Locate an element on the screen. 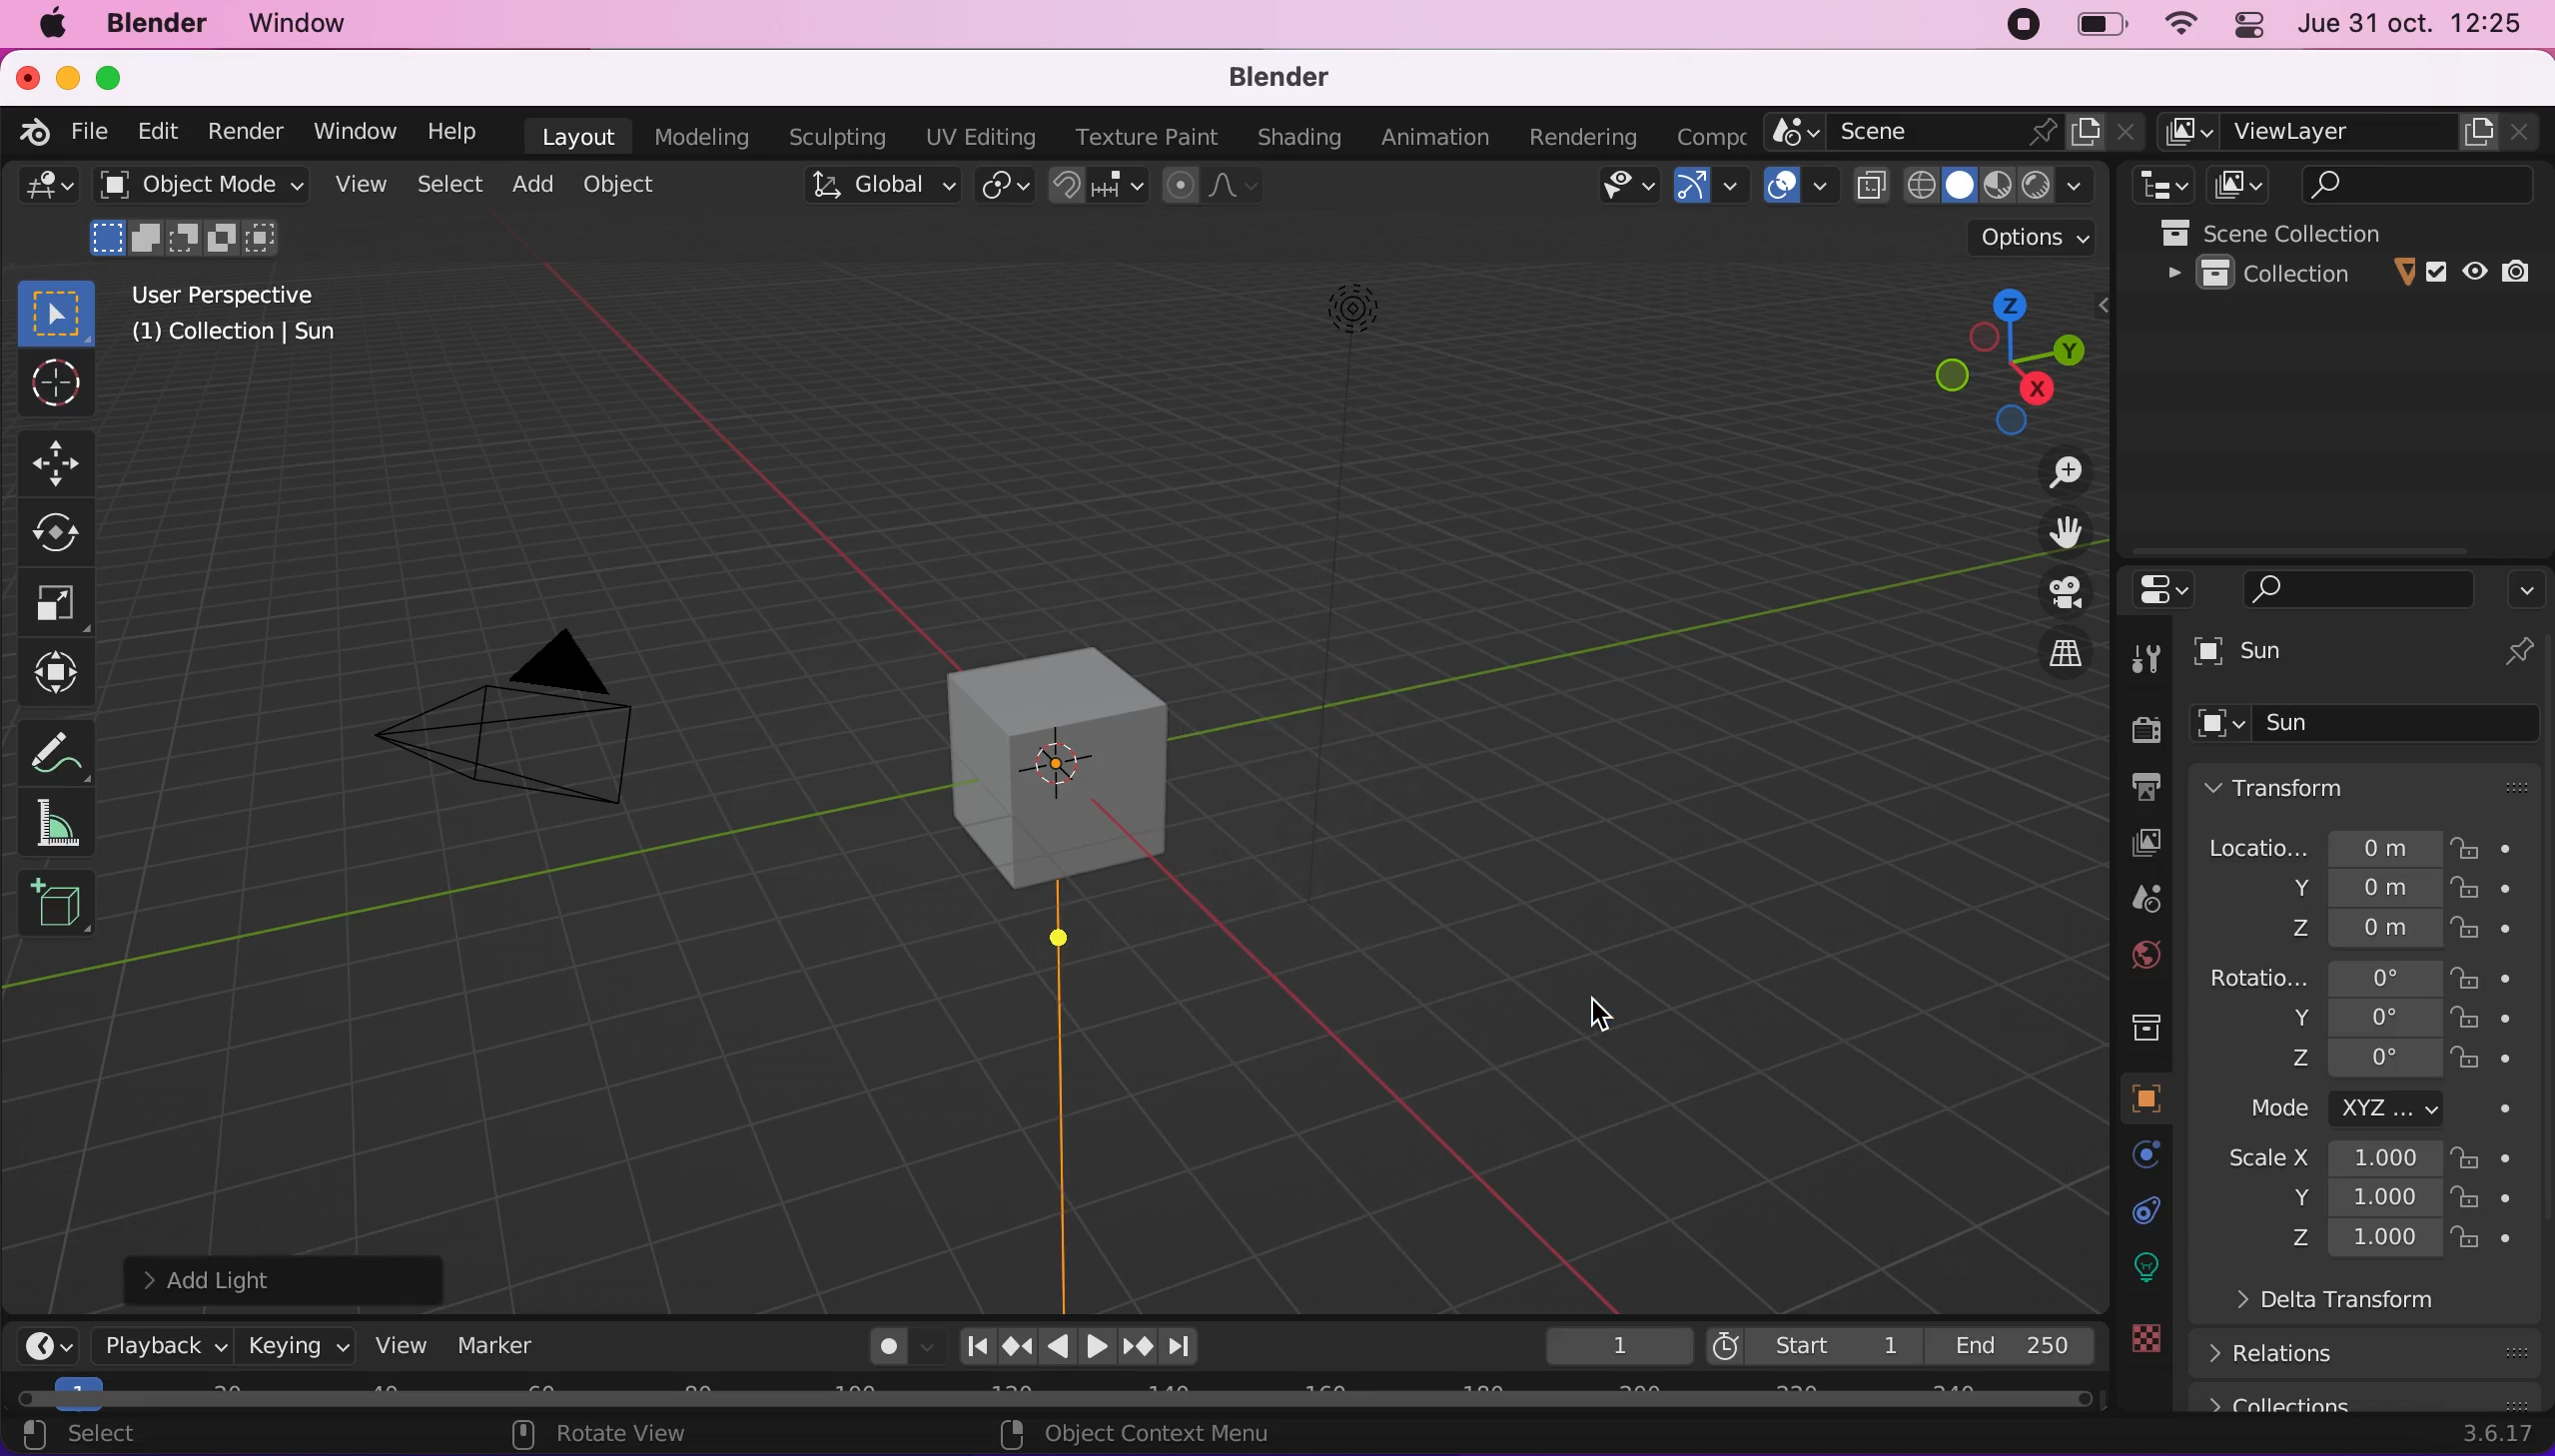  3.6.17 is located at coordinates (2493, 1436).